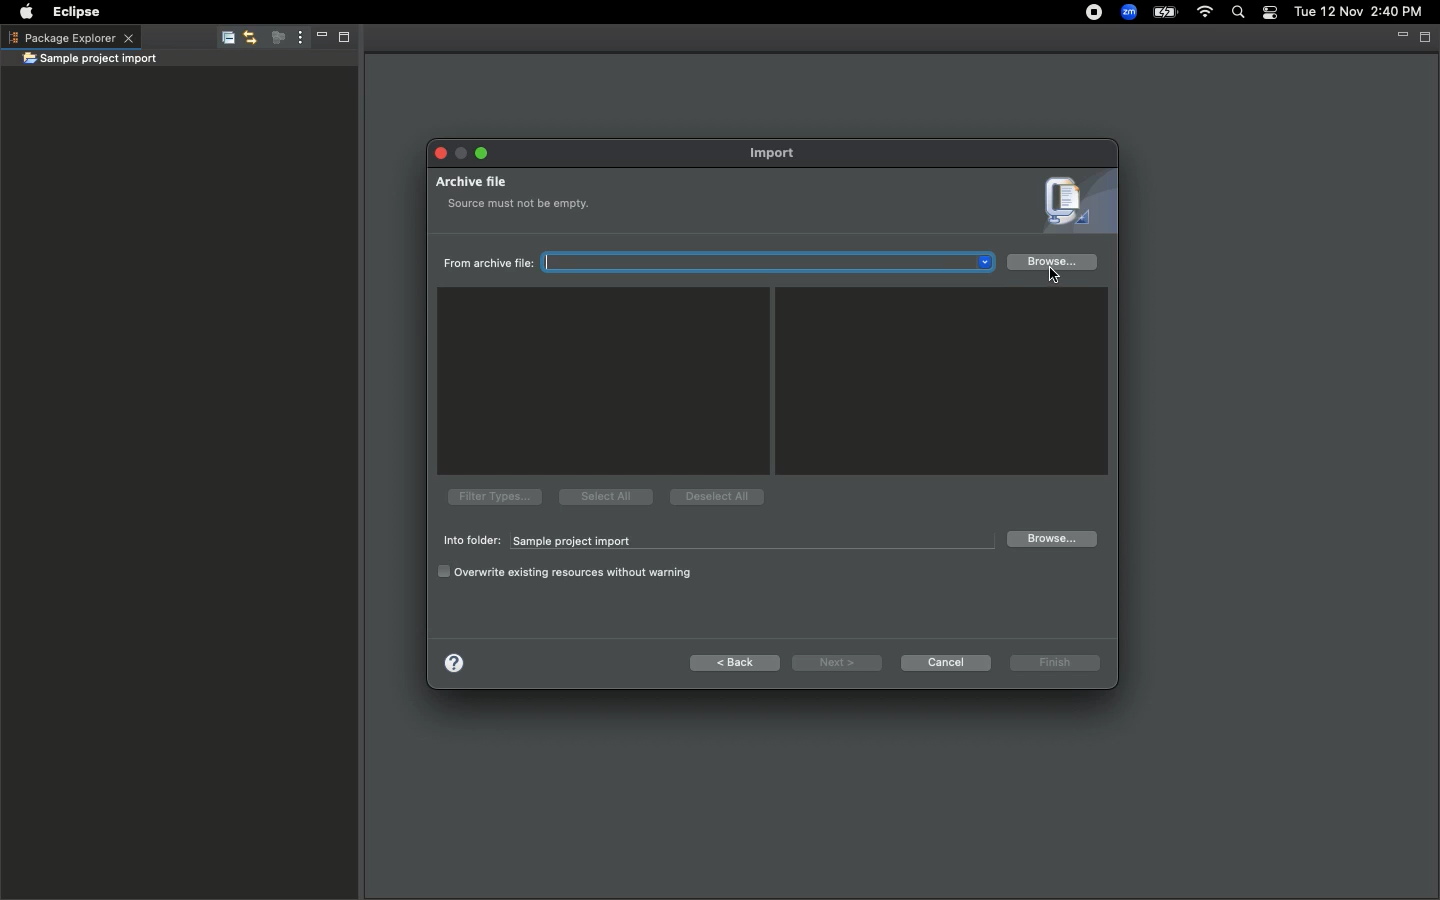 The width and height of the screenshot is (1440, 900). I want to click on Charge, so click(1167, 12).